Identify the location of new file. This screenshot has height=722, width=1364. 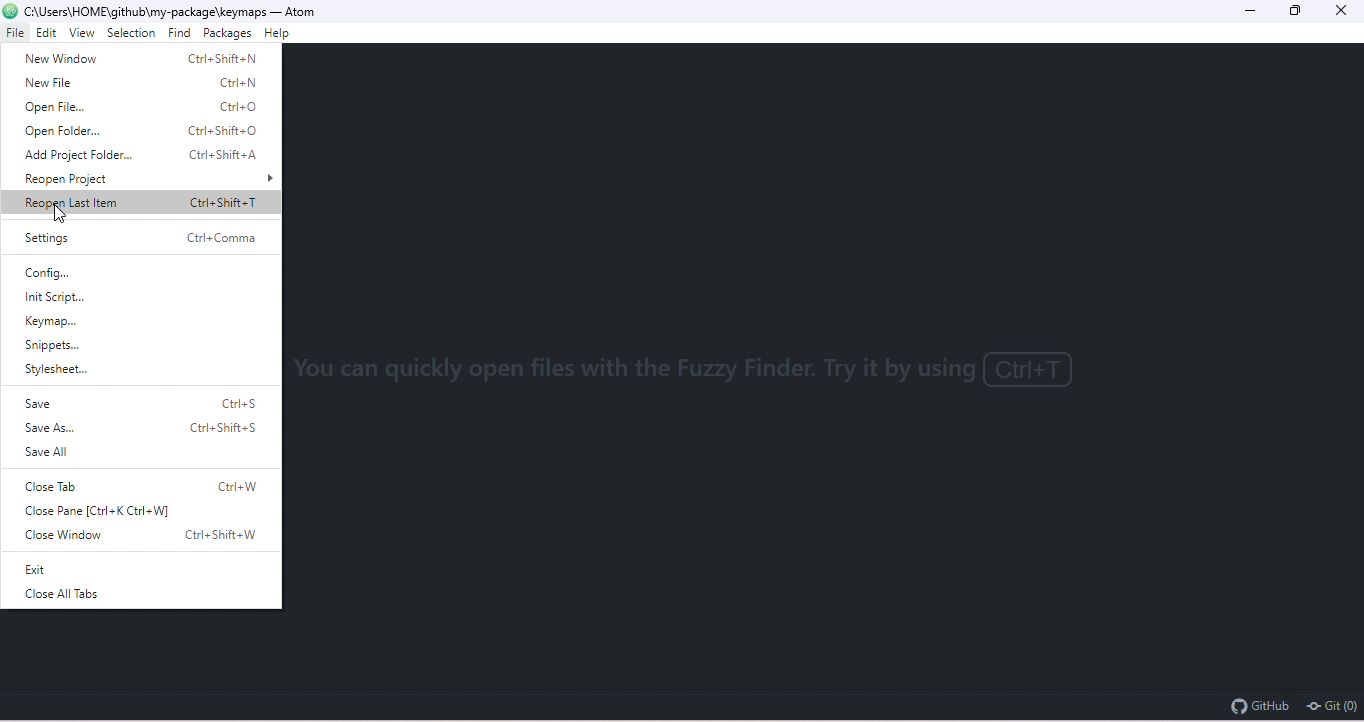
(140, 83).